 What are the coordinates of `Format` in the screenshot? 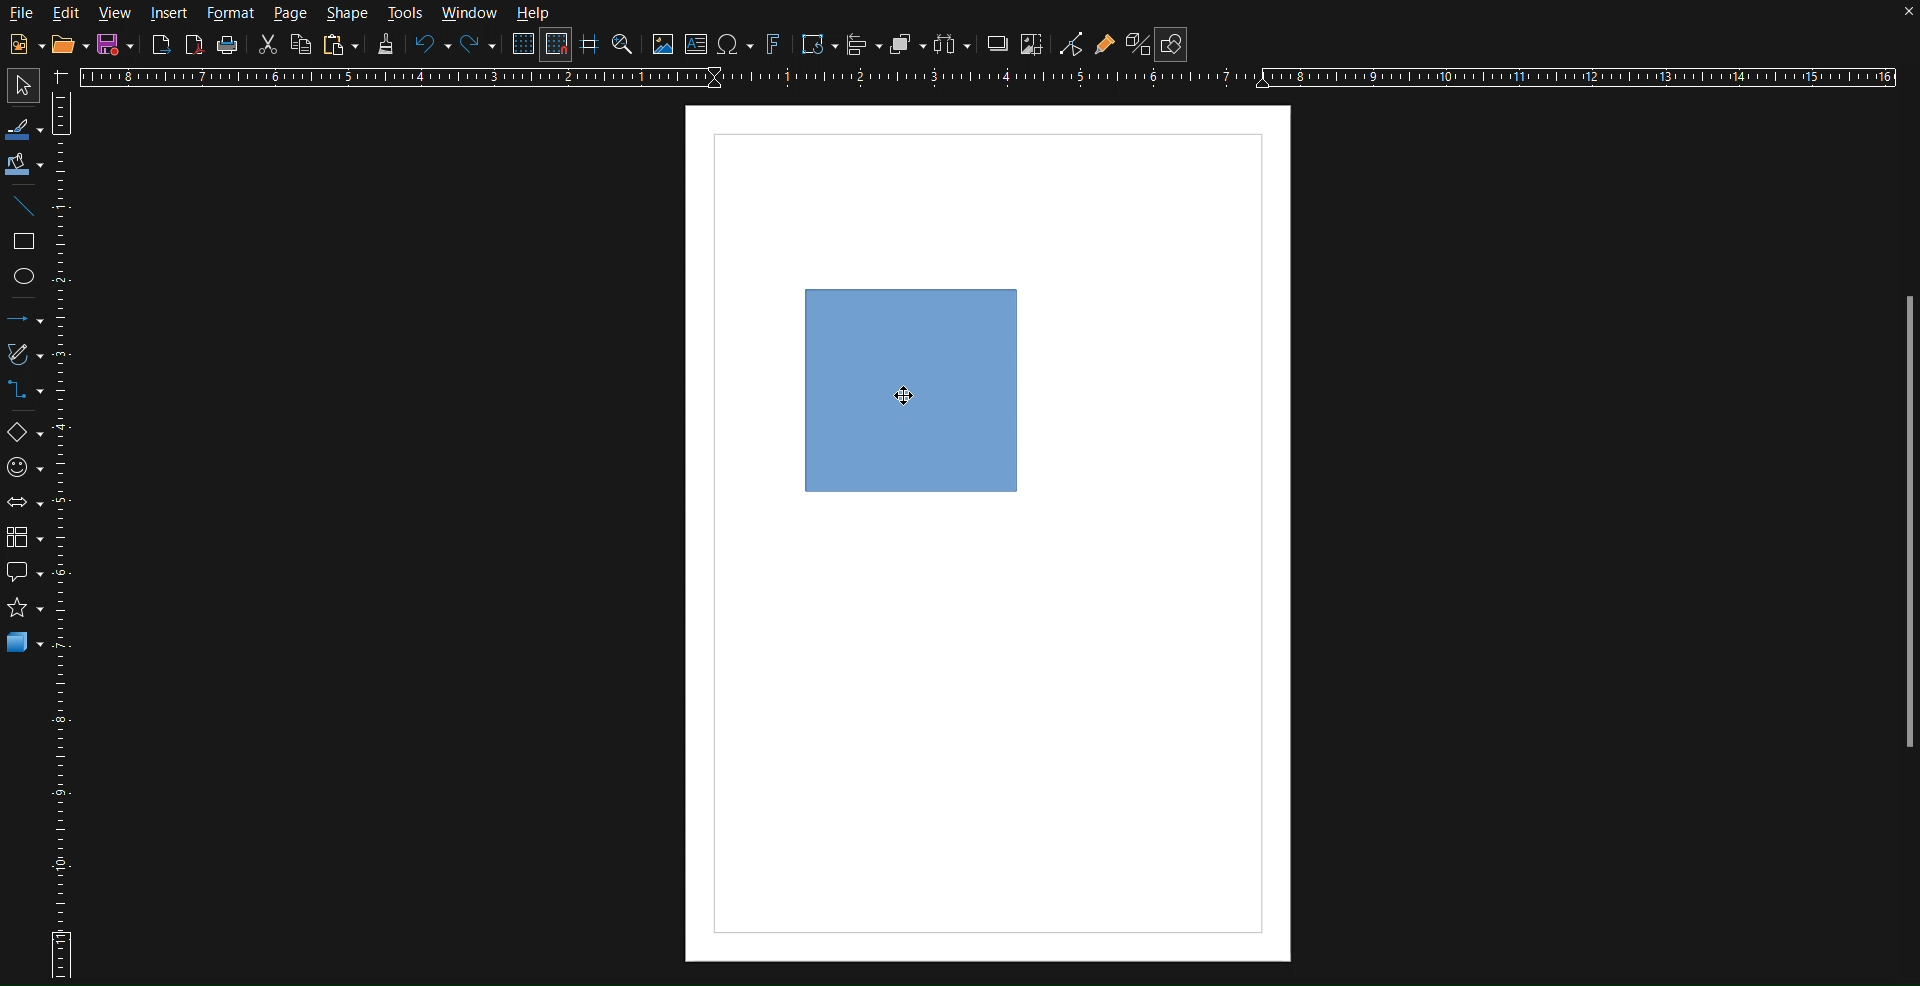 It's located at (230, 14).